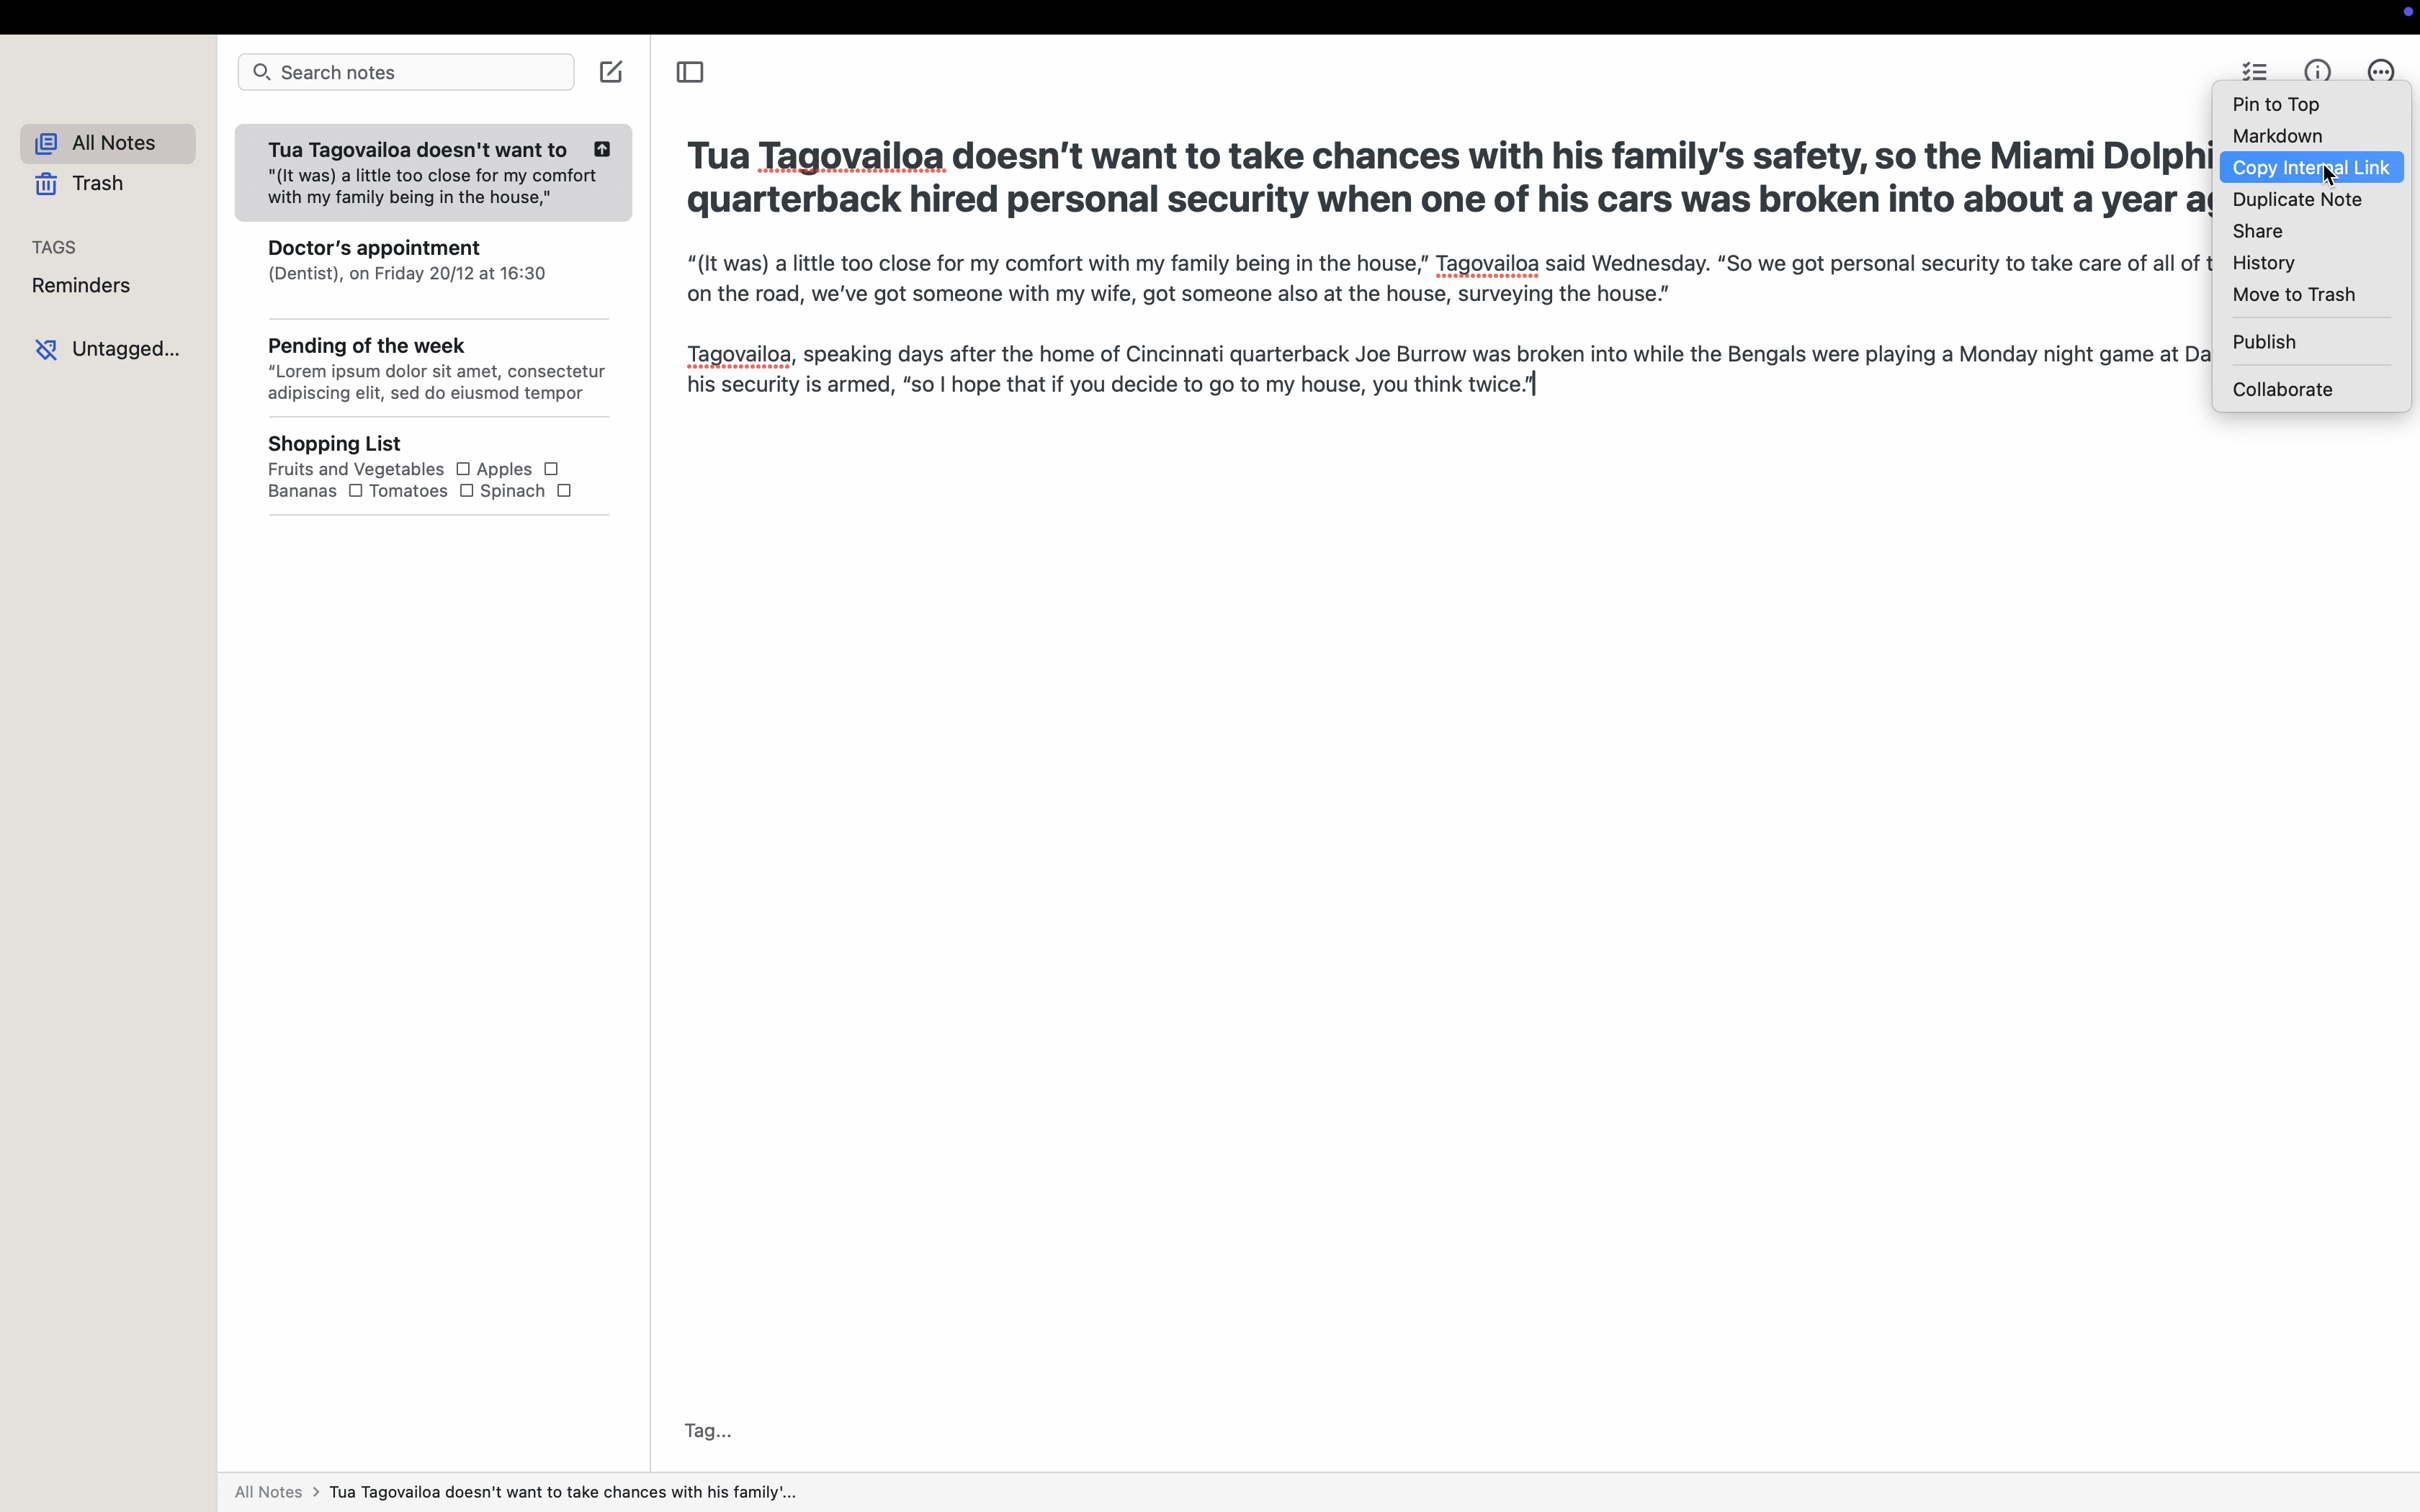 This screenshot has width=2420, height=1512. I want to click on tags, so click(47, 245).